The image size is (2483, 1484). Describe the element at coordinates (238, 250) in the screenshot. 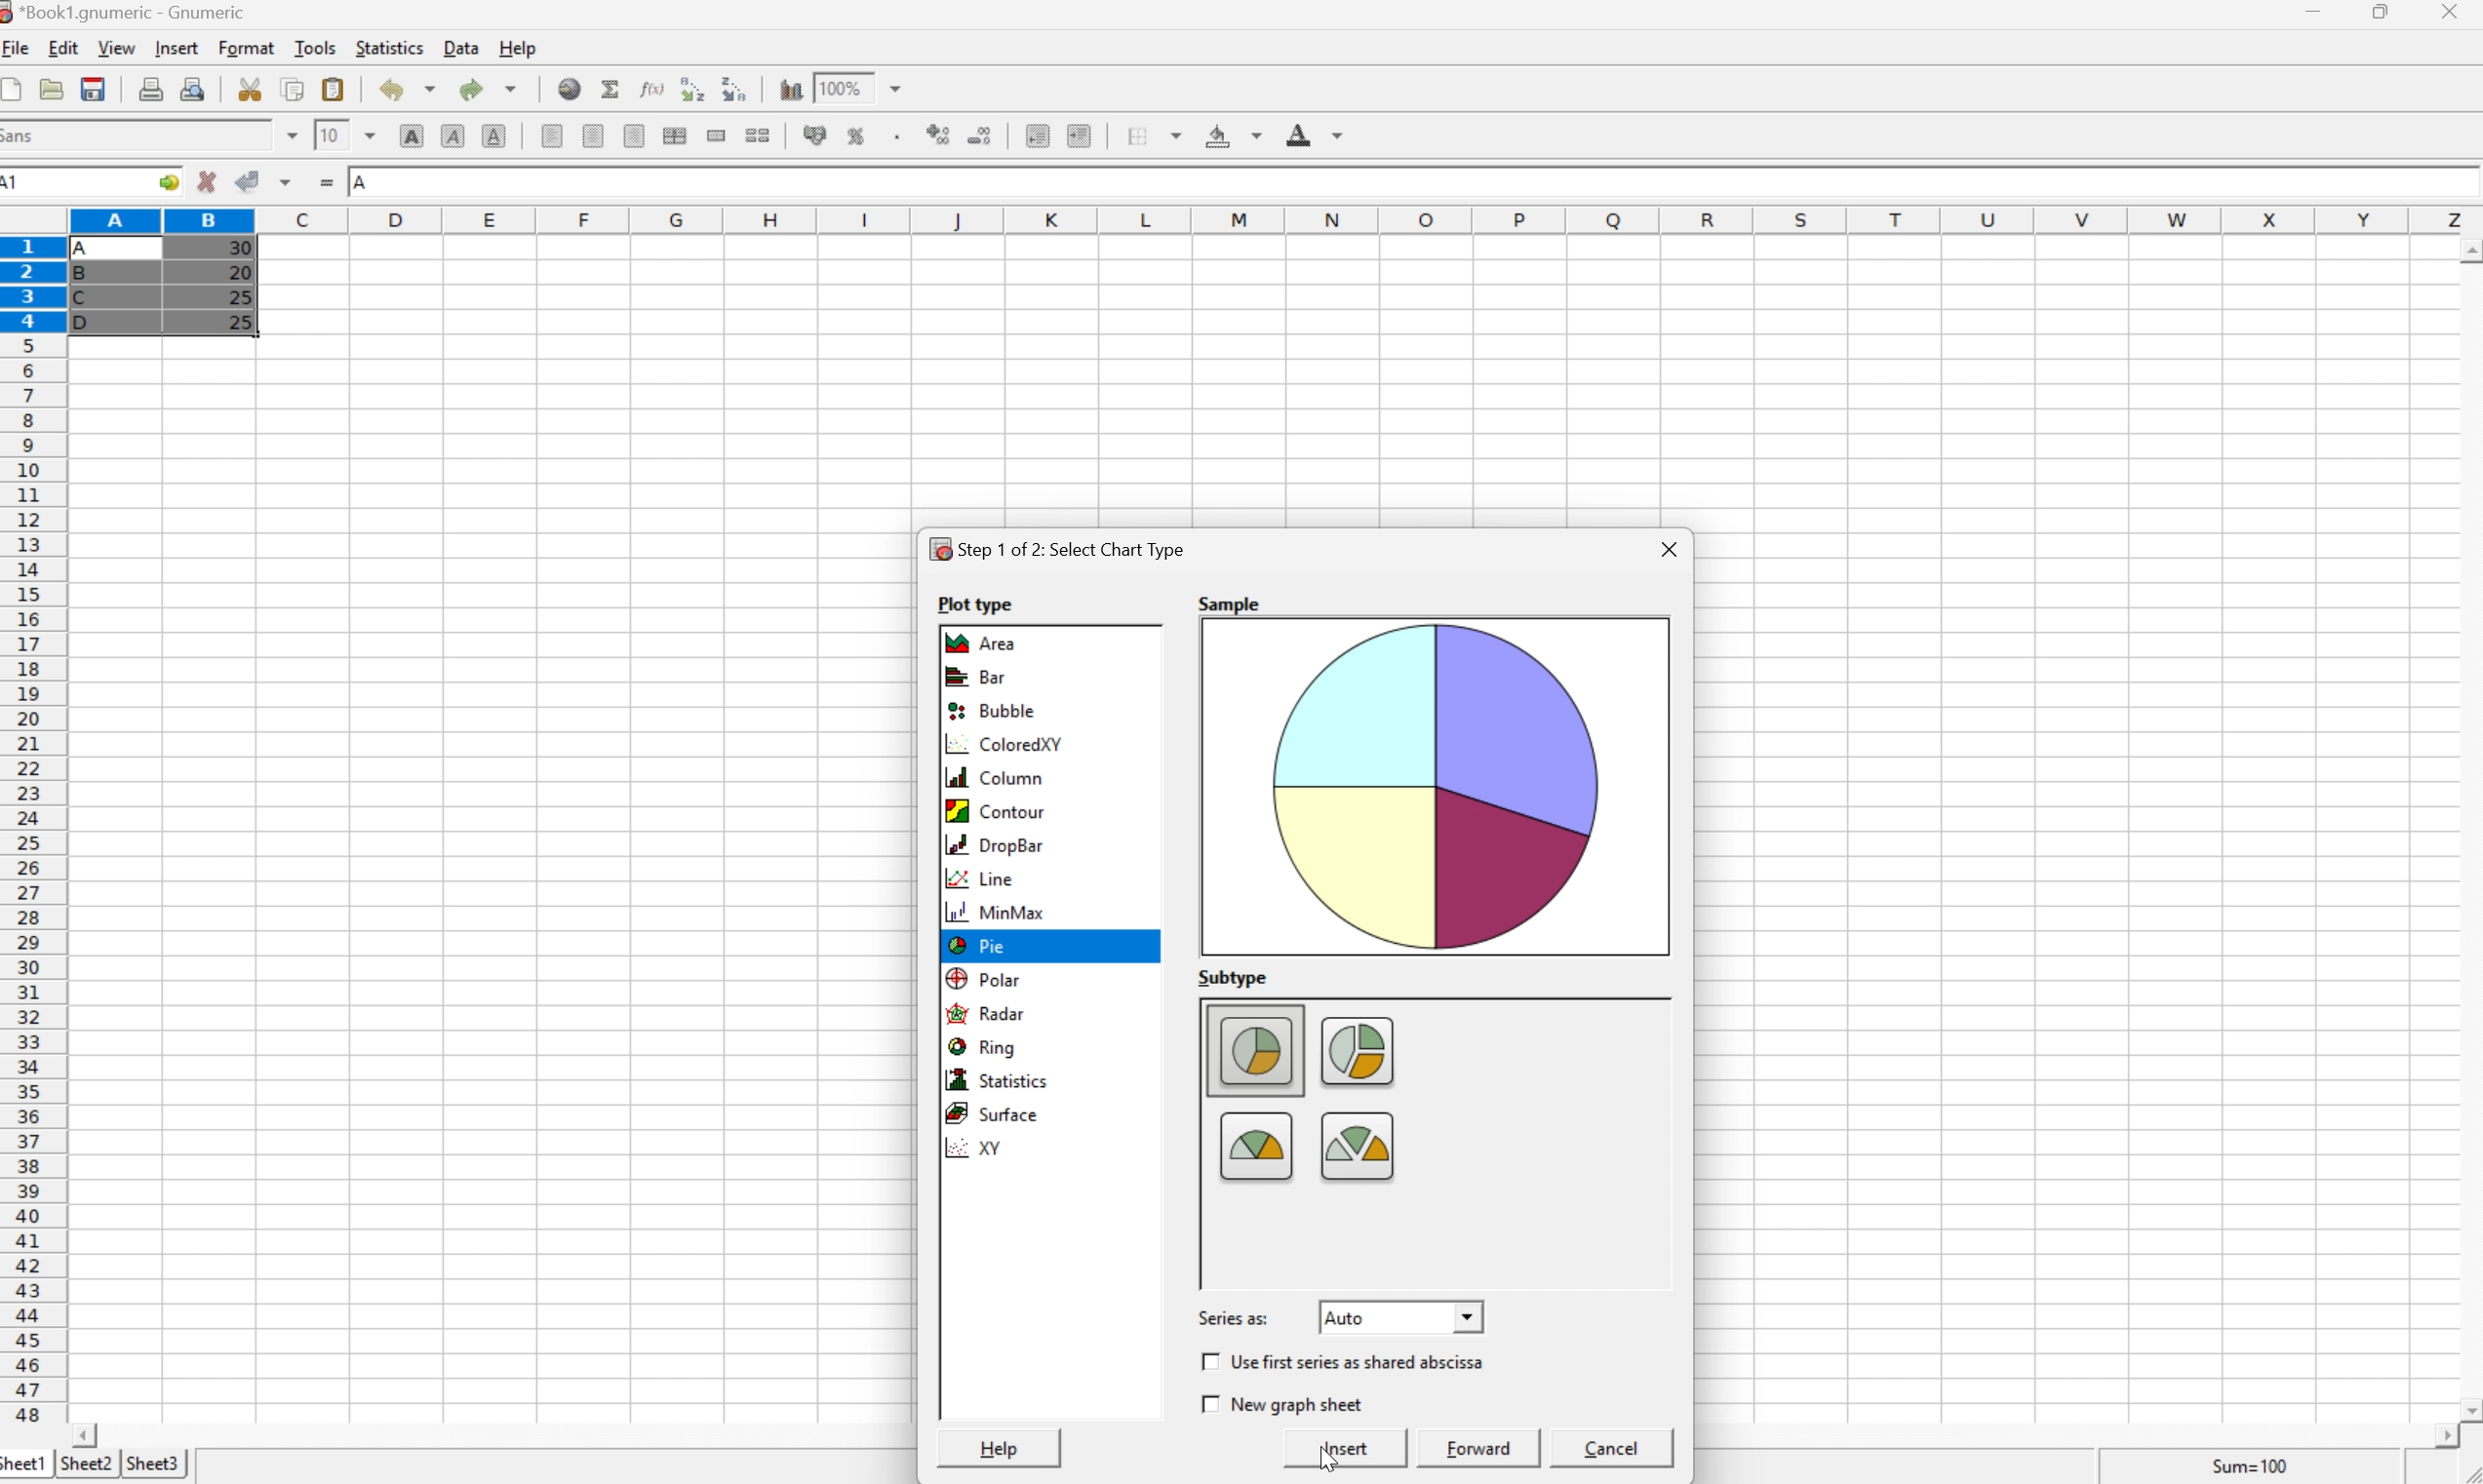

I see `30` at that location.